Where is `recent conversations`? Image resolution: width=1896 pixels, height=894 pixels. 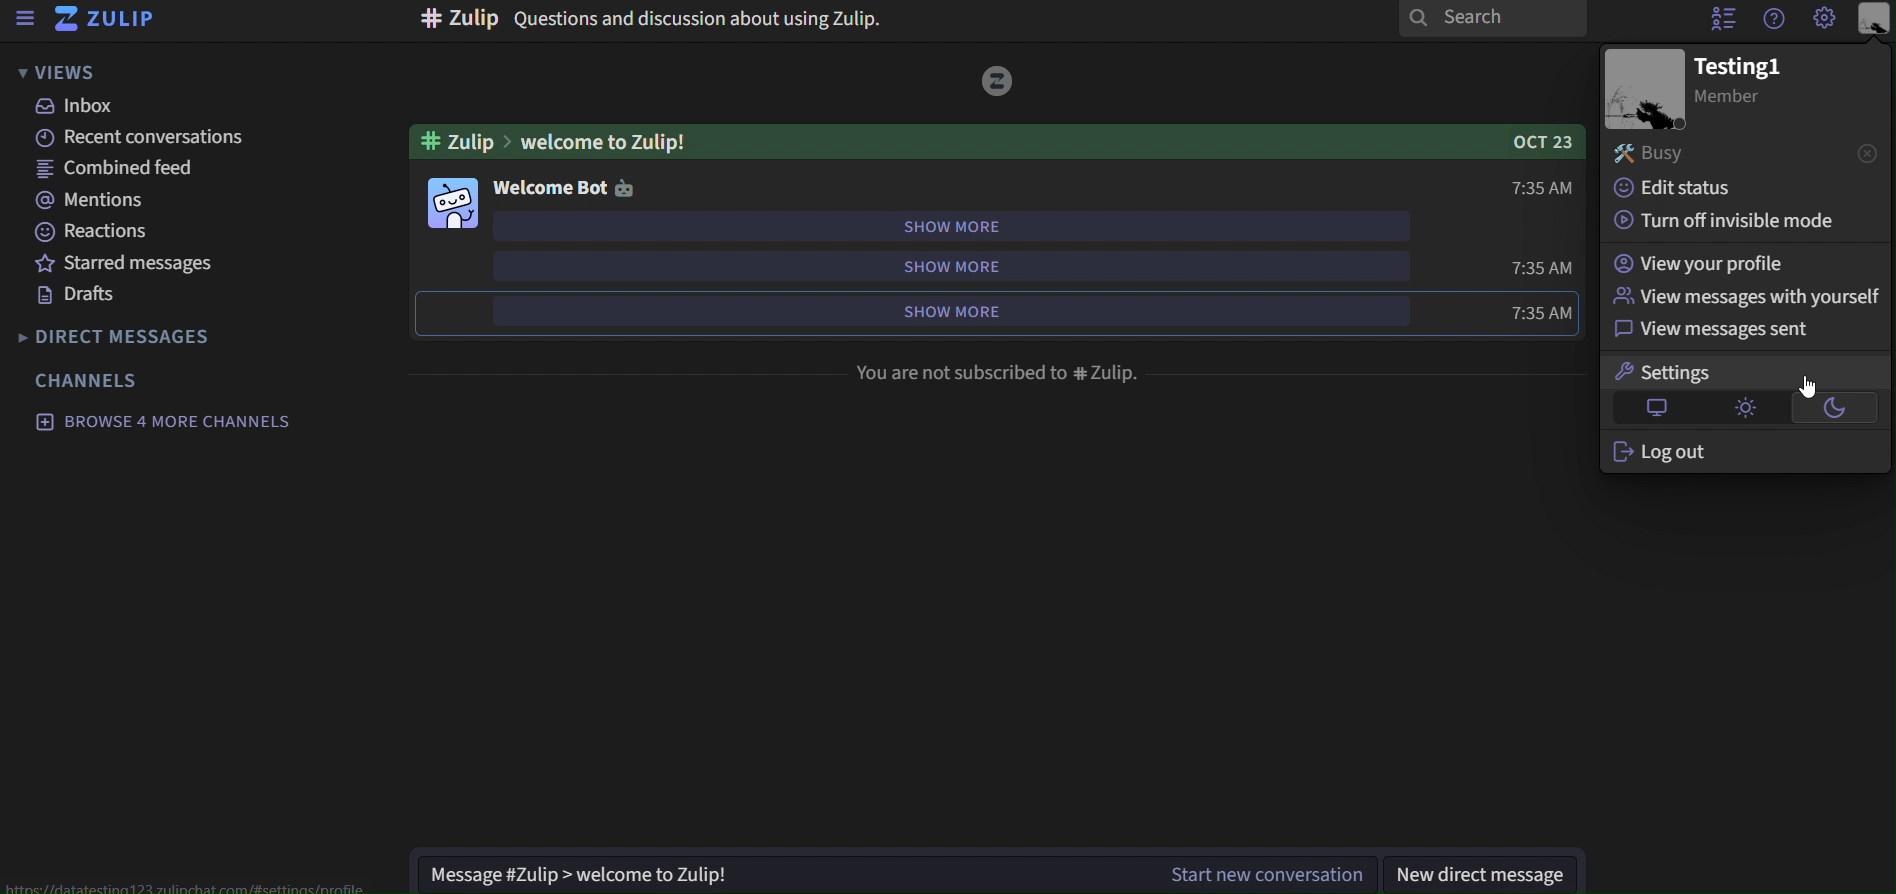
recent conversations is located at coordinates (178, 140).